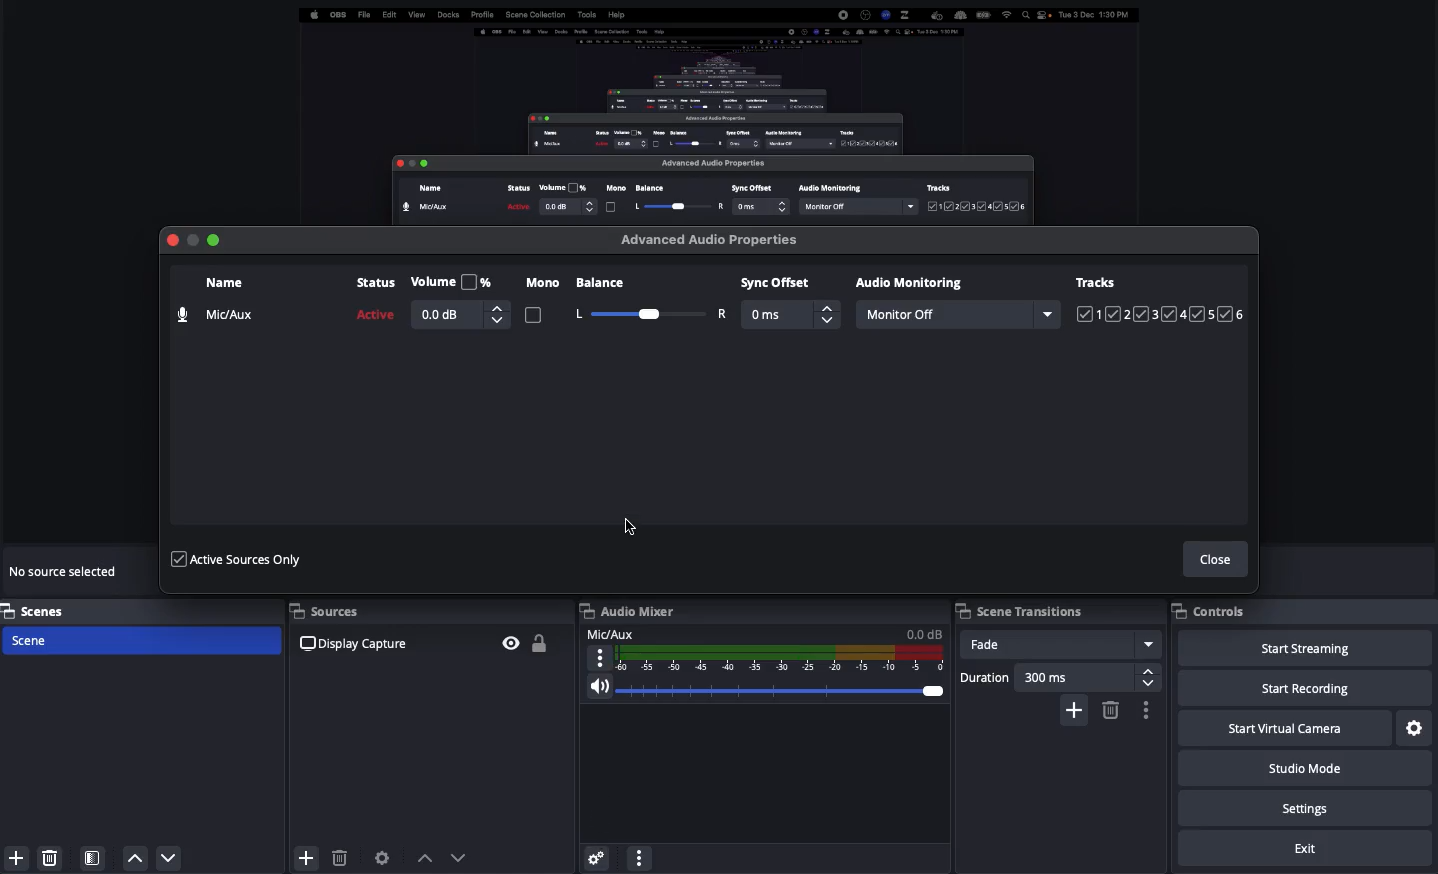  What do you see at coordinates (307, 858) in the screenshot?
I see `add` at bounding box center [307, 858].